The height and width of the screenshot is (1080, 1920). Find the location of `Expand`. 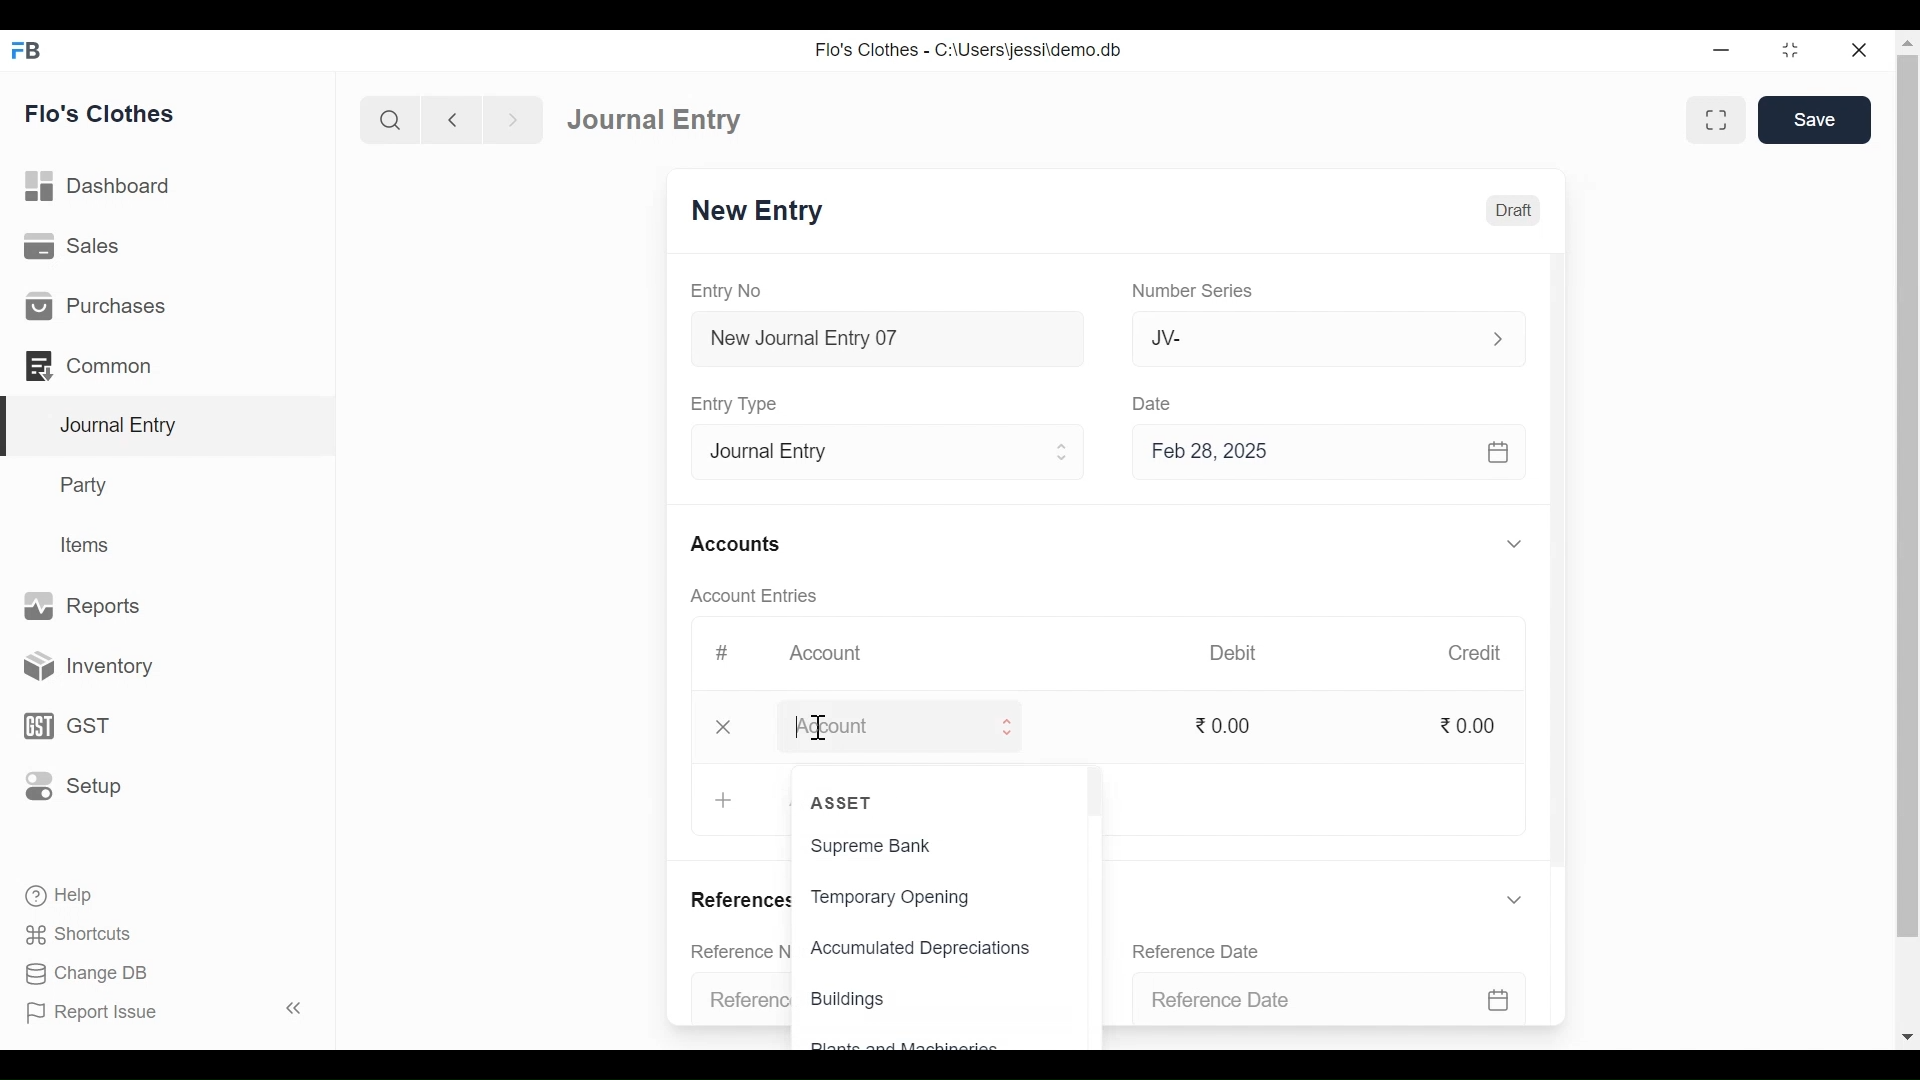

Expand is located at coordinates (1510, 900).